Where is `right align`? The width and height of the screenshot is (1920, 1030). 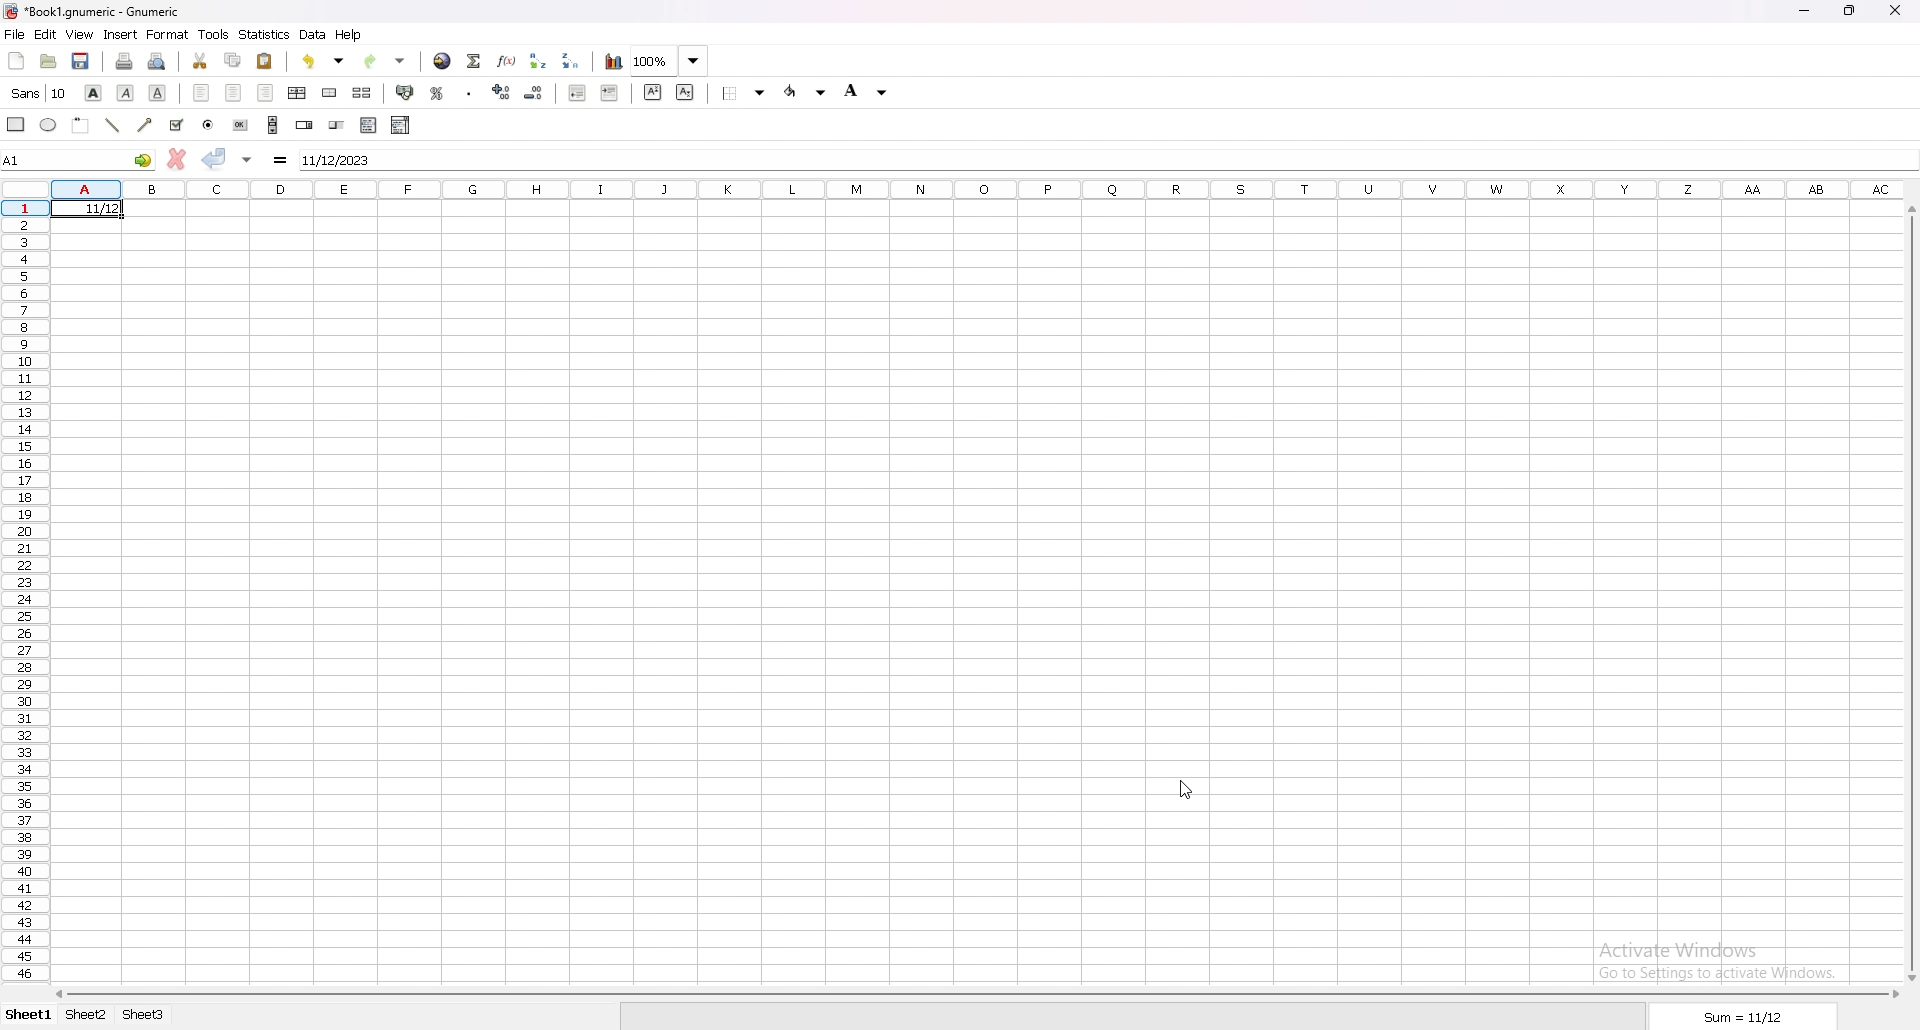 right align is located at coordinates (265, 93).